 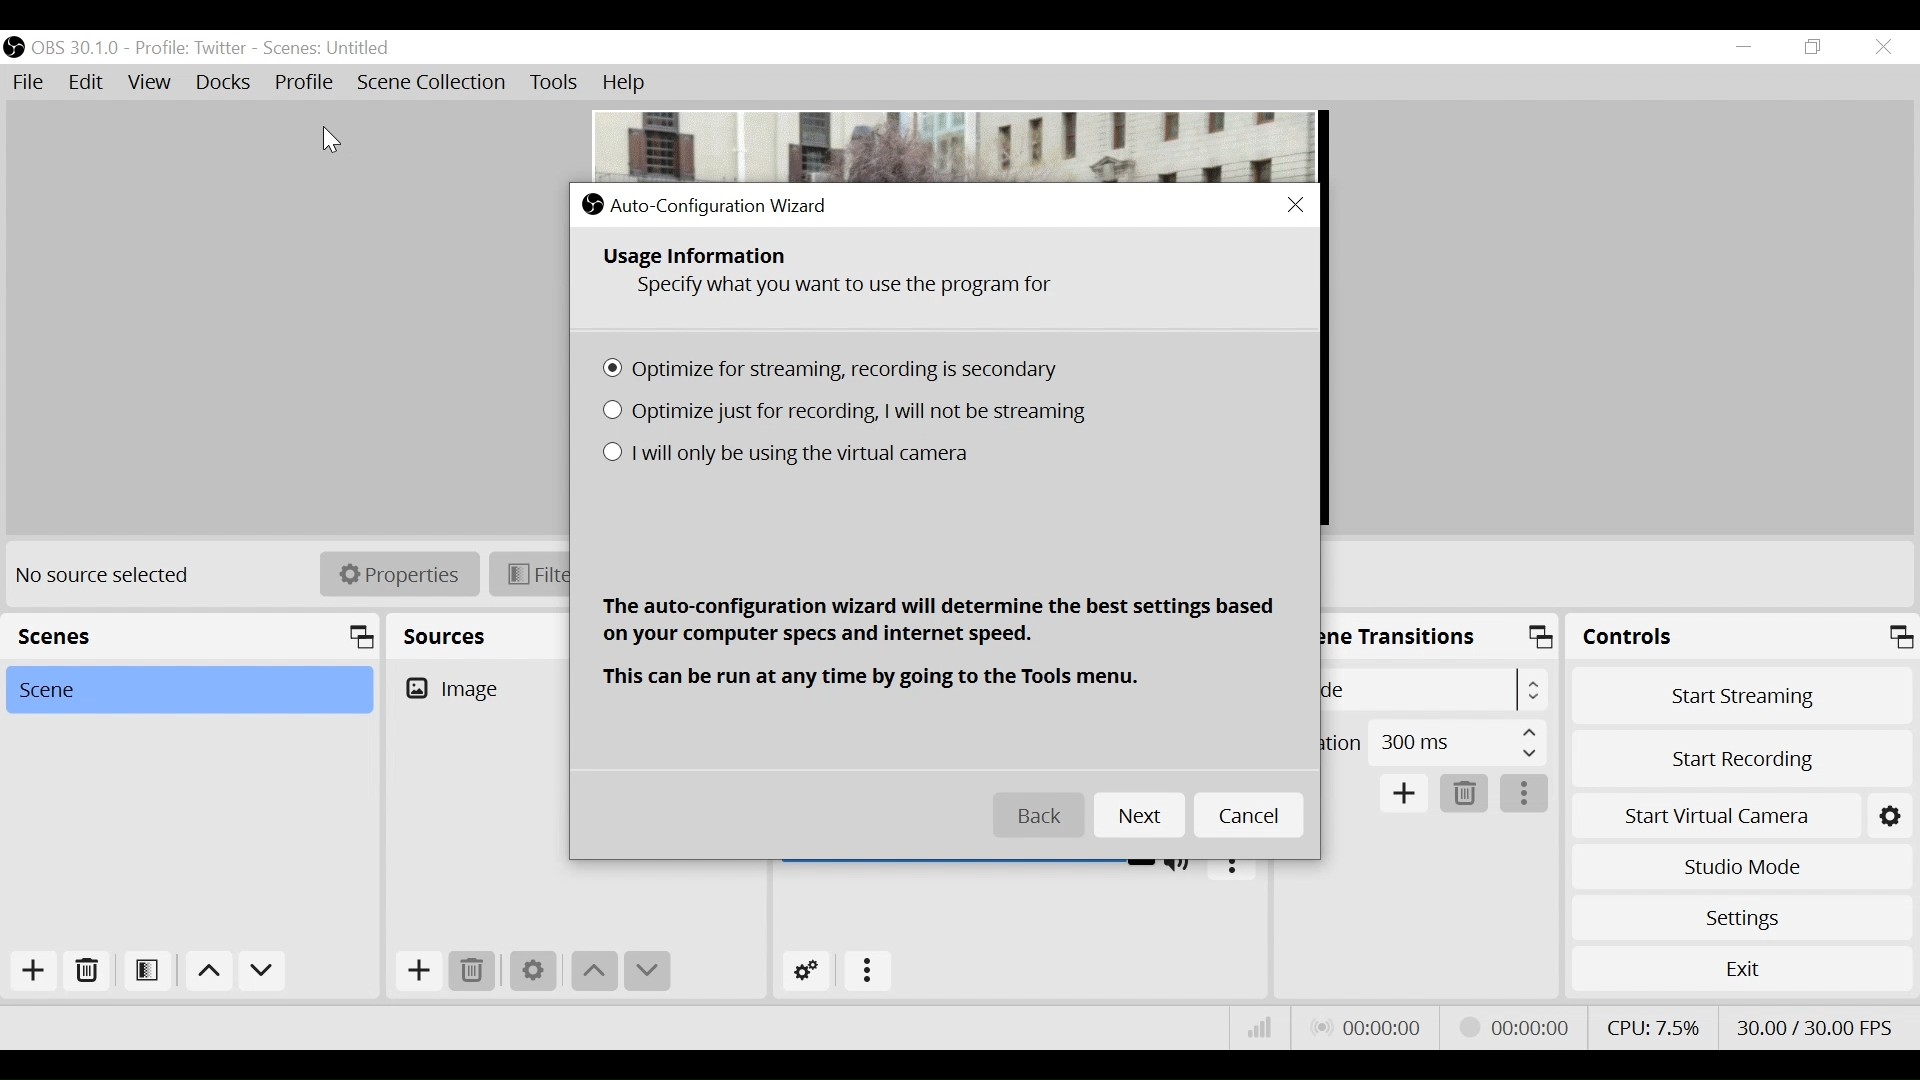 What do you see at coordinates (223, 83) in the screenshot?
I see `Docks` at bounding box center [223, 83].